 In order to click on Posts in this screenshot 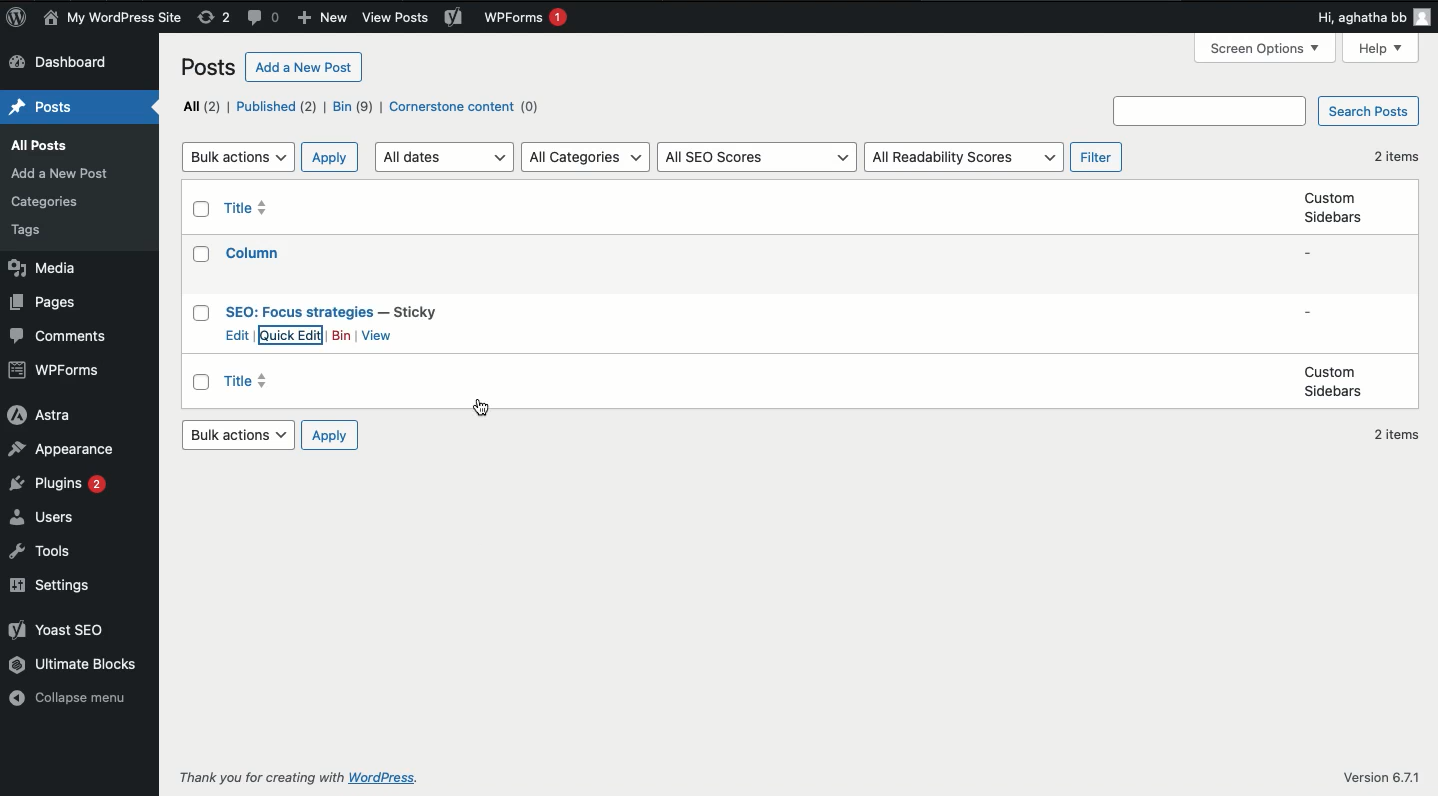, I will do `click(40, 144)`.